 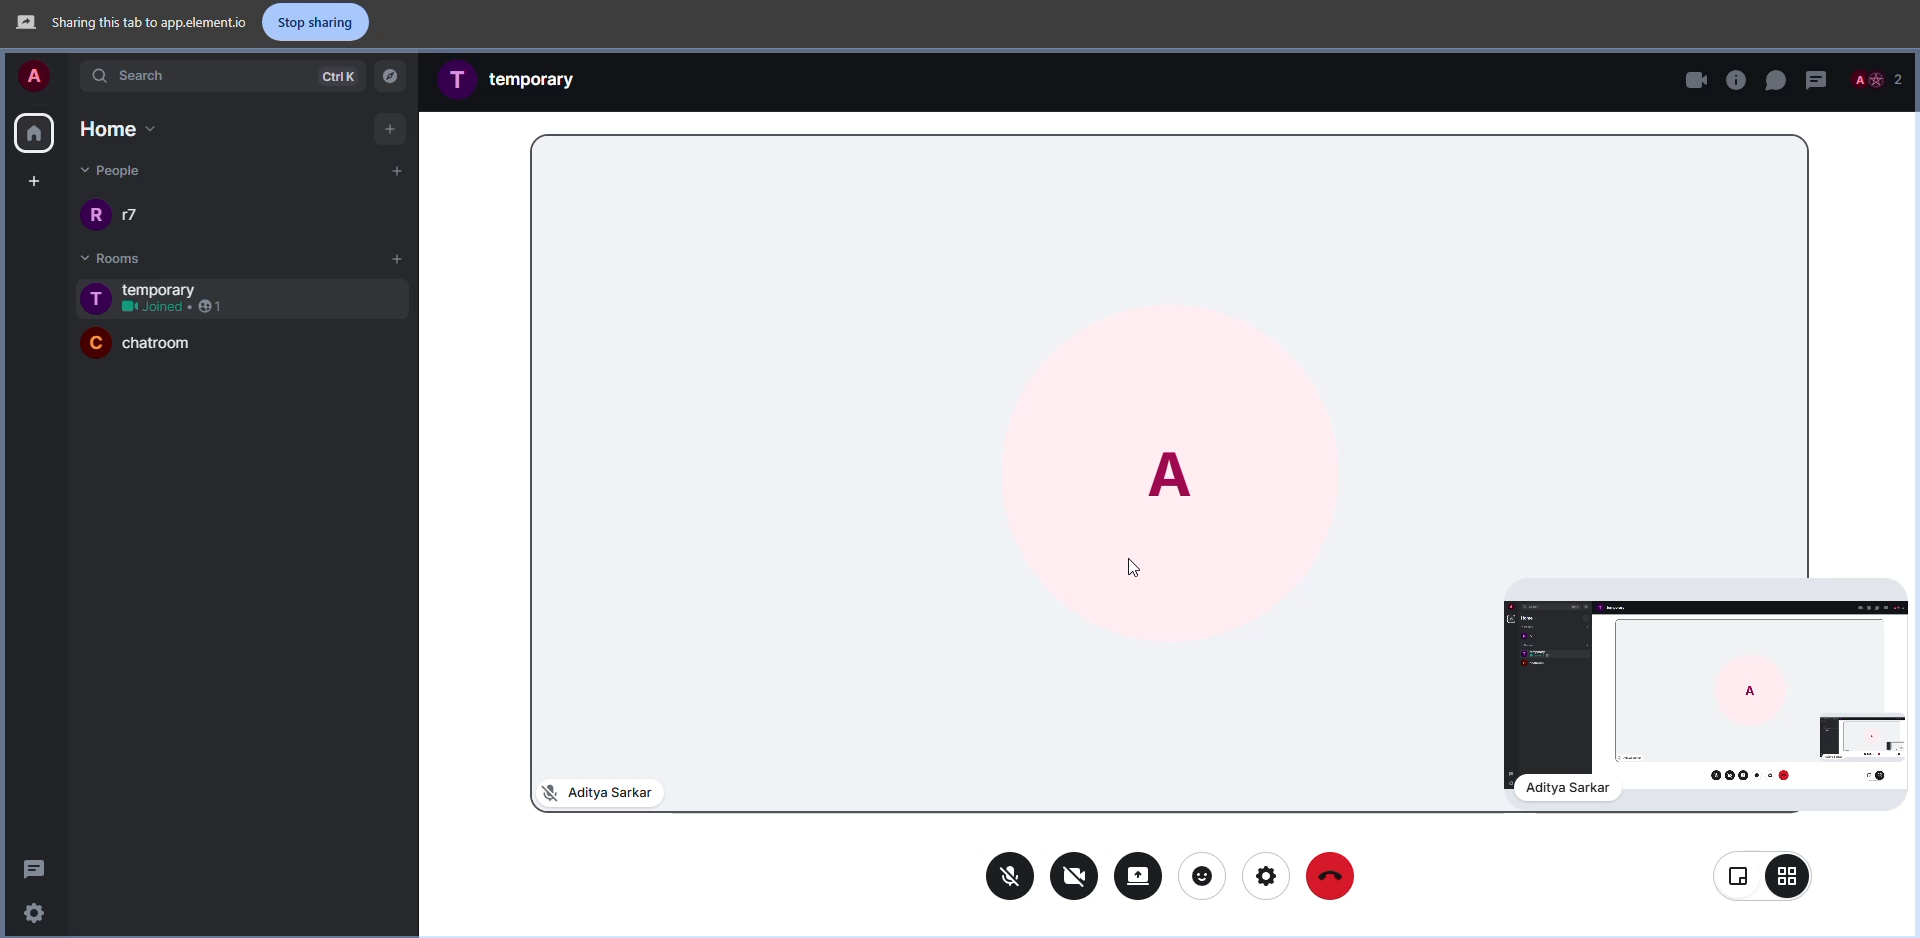 I want to click on profile, so click(x=98, y=295).